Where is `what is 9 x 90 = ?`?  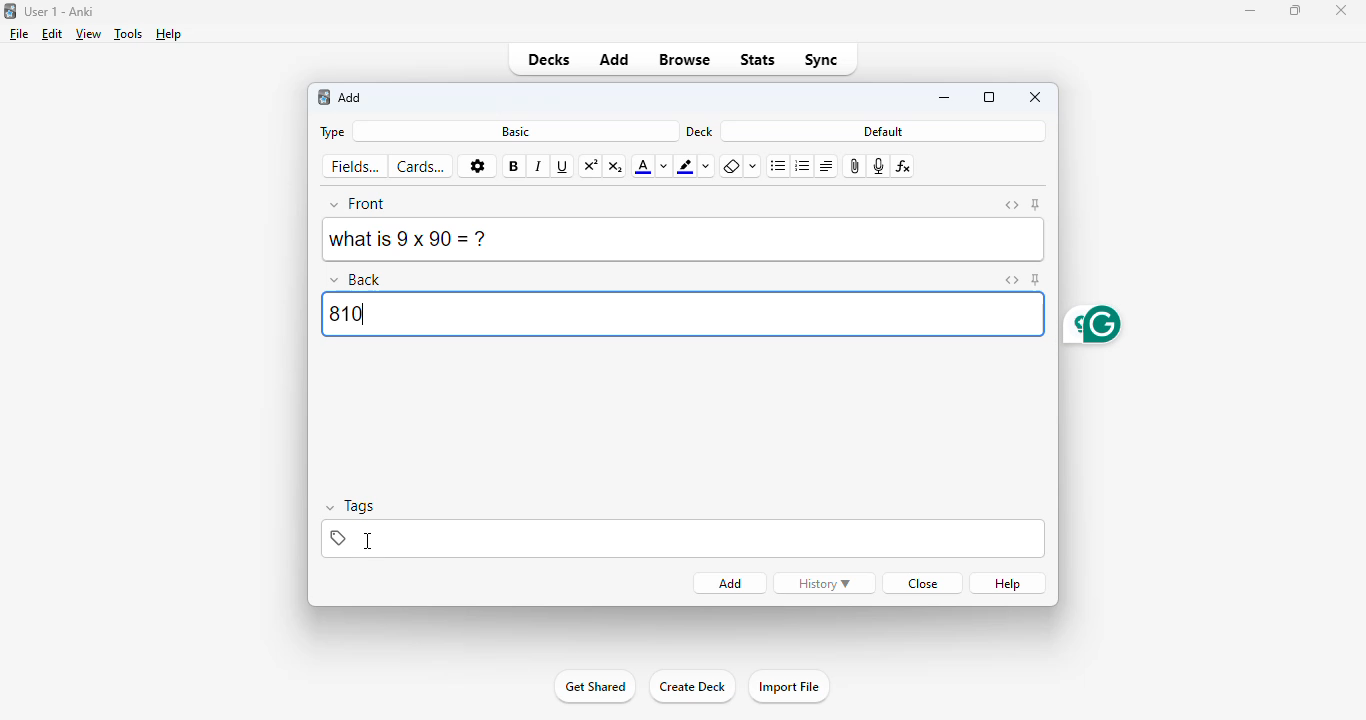 what is 9 x 90 = ? is located at coordinates (682, 240).